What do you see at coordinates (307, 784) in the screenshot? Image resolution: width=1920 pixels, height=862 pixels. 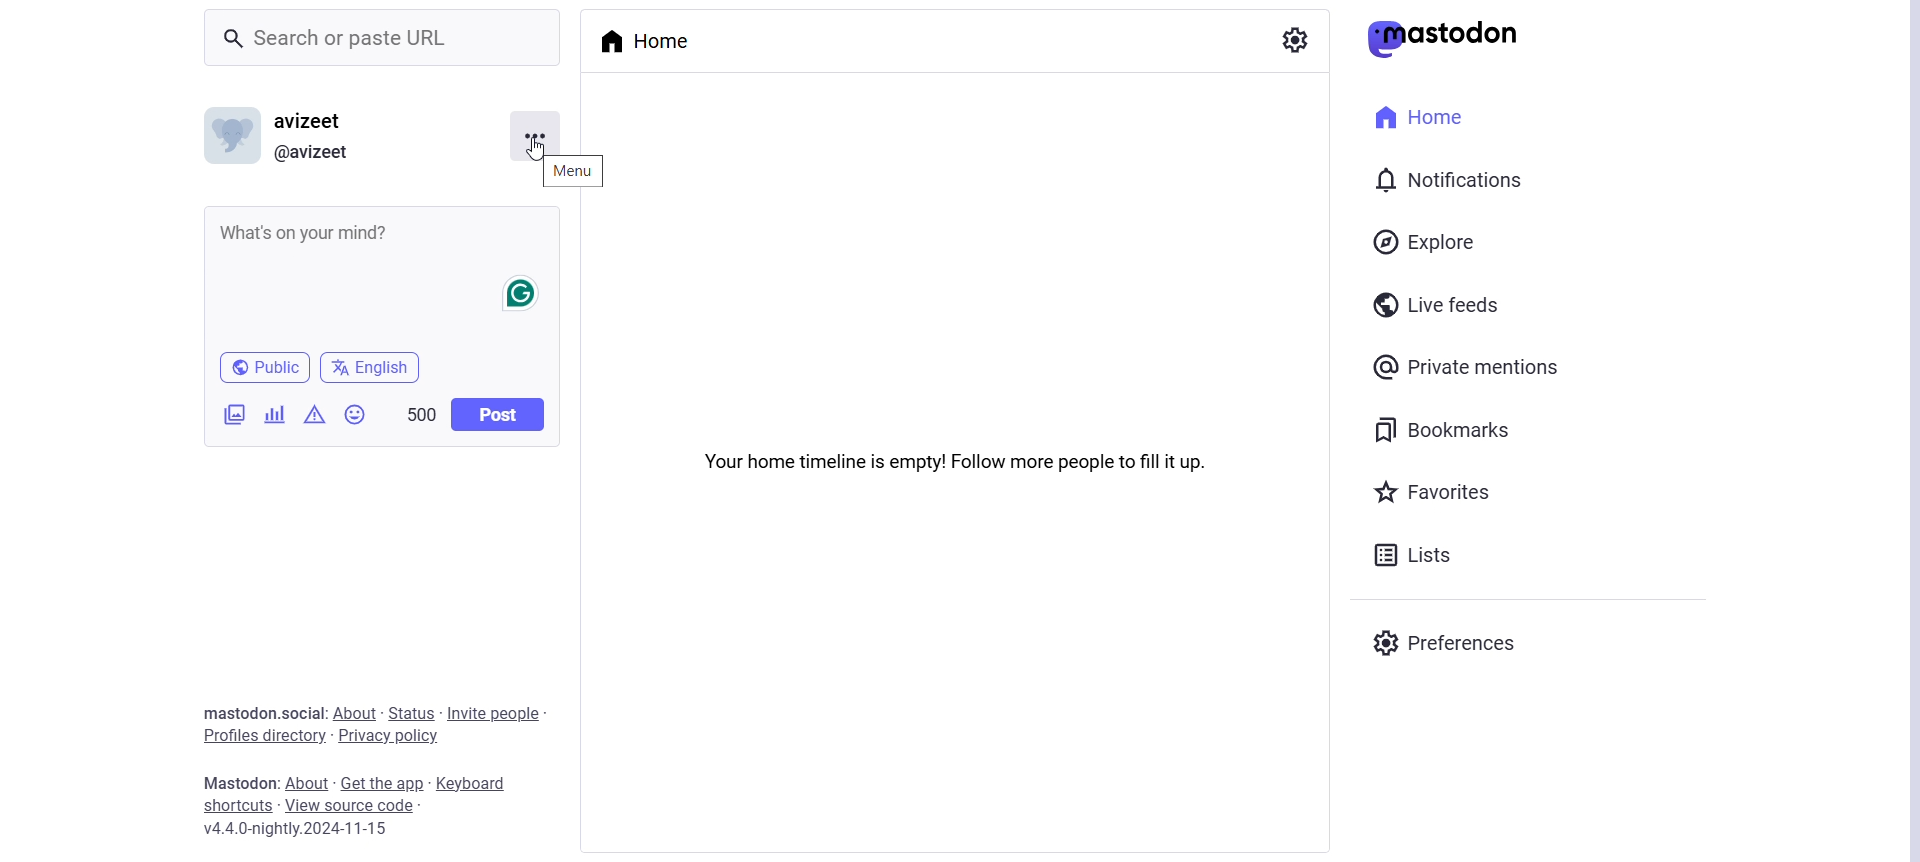 I see `About` at bounding box center [307, 784].